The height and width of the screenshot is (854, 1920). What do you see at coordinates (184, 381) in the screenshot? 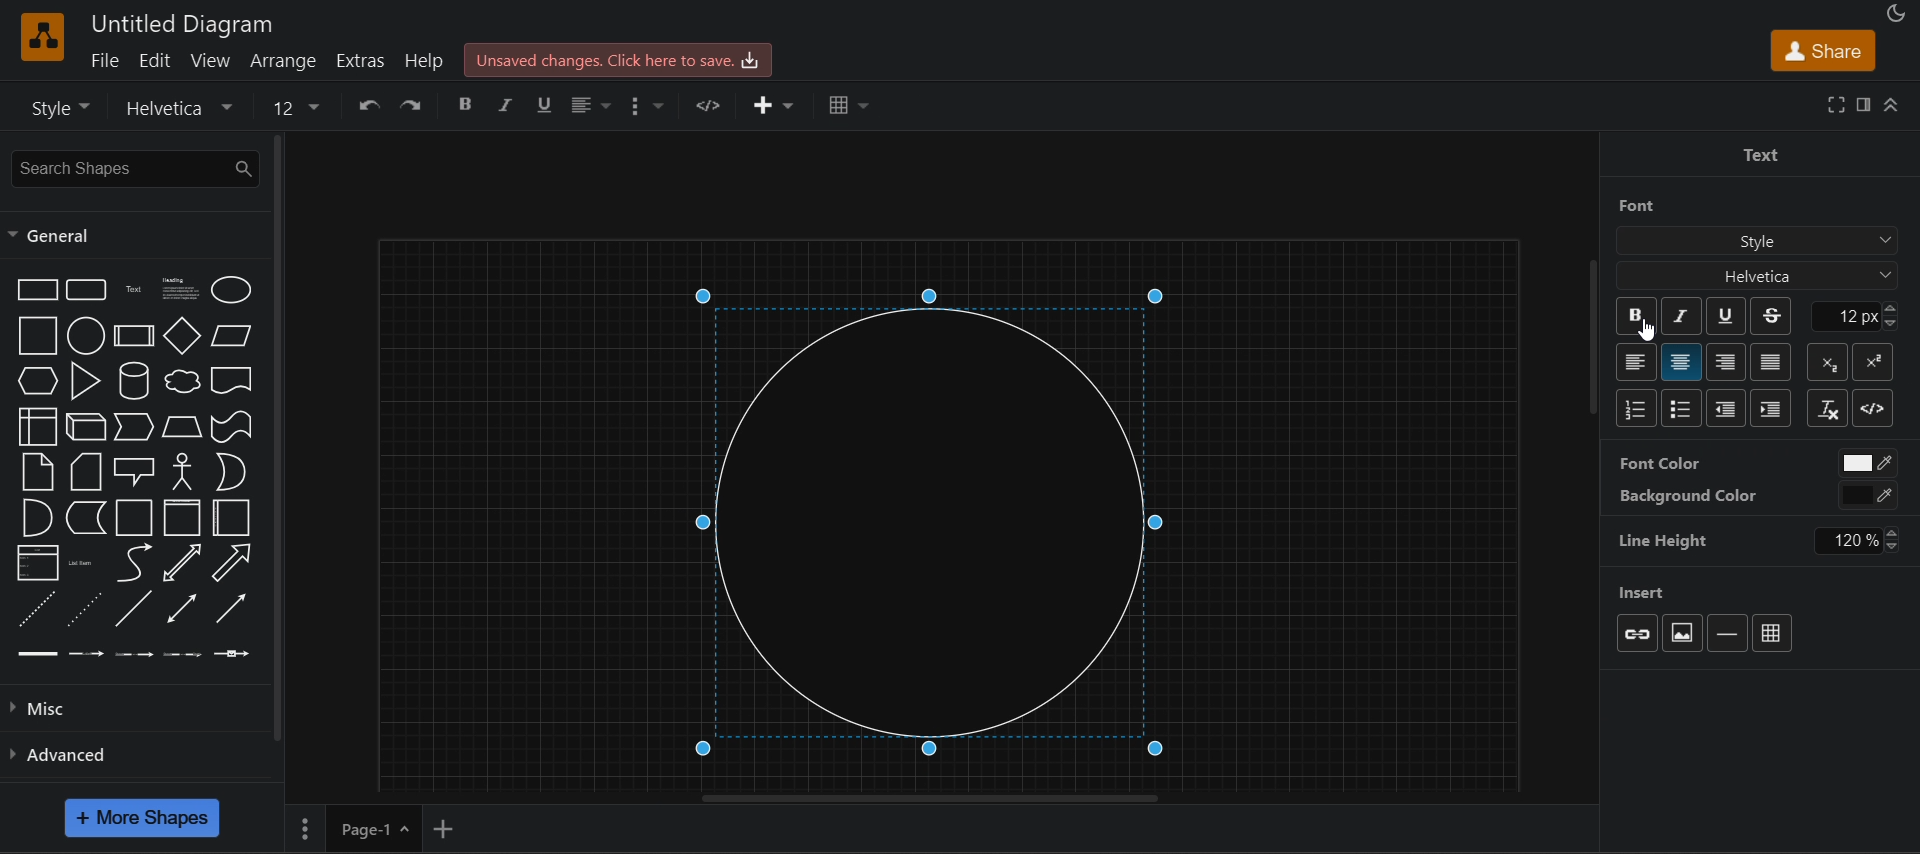
I see `cloud` at bounding box center [184, 381].